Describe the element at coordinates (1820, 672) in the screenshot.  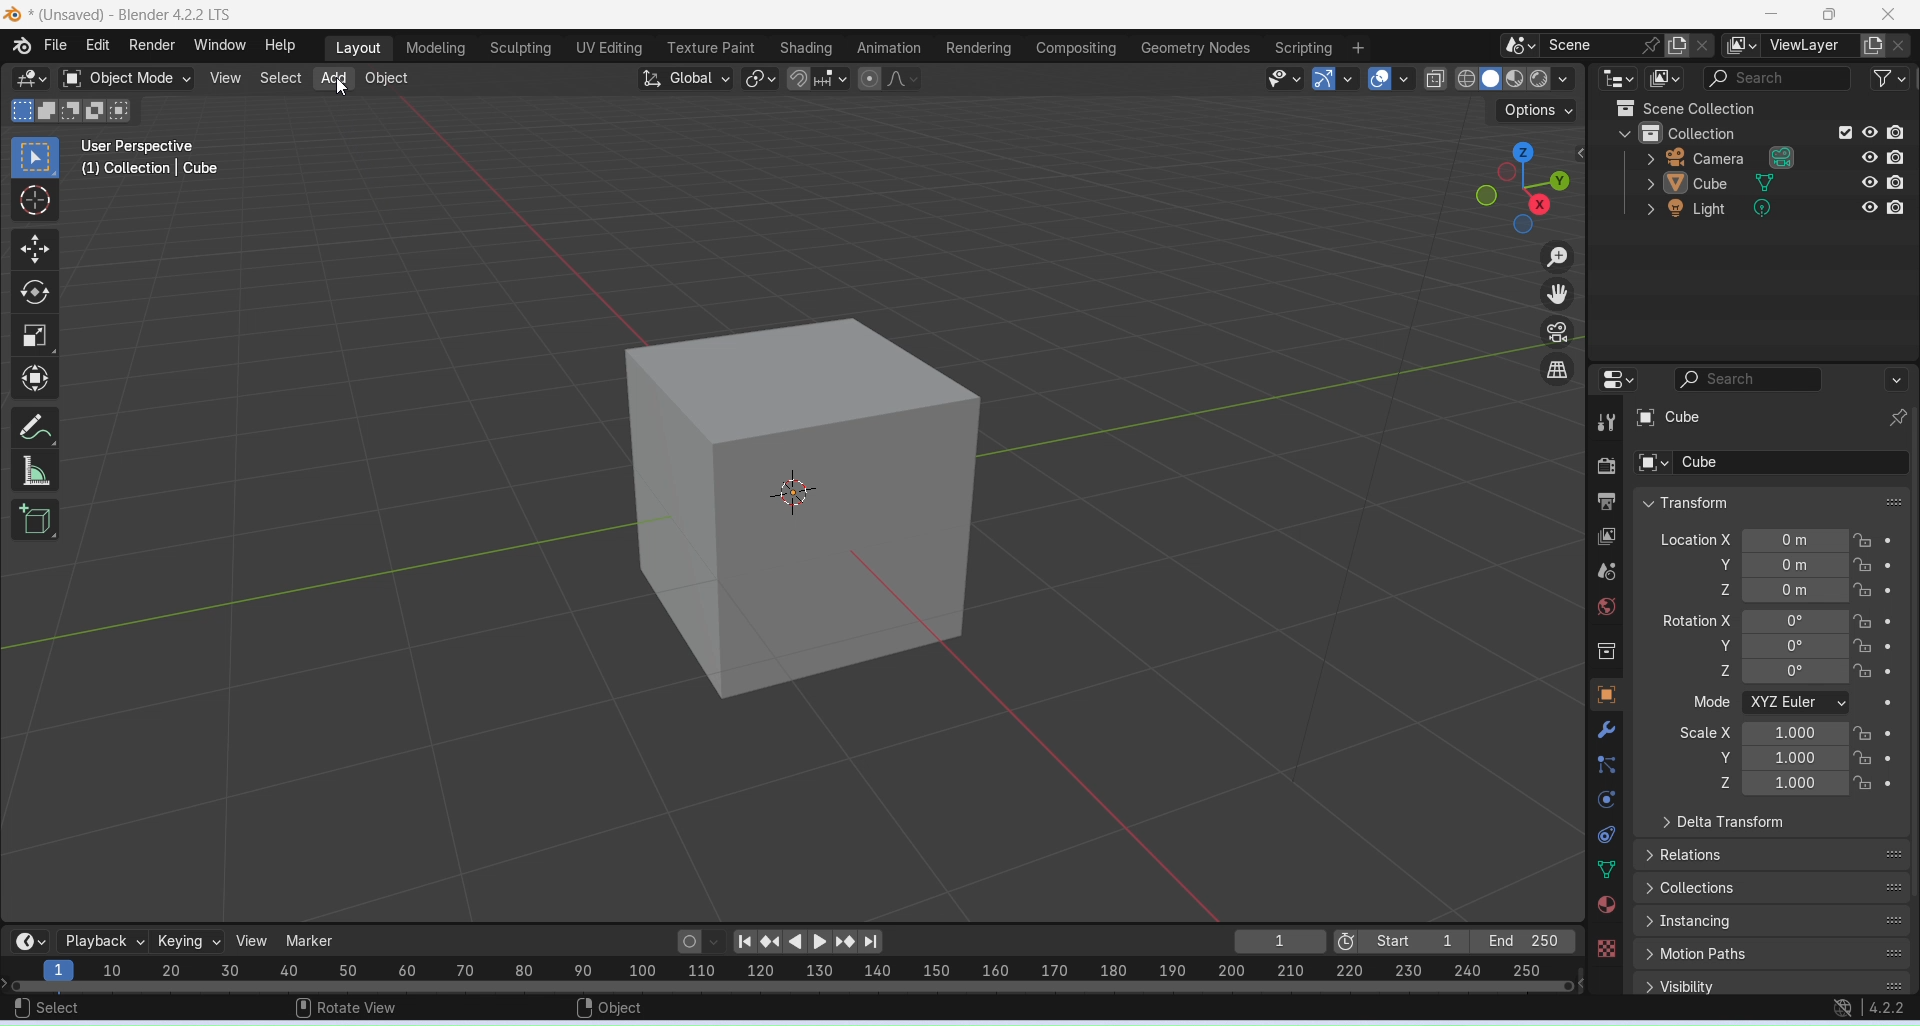
I see `Rotation Z` at that location.